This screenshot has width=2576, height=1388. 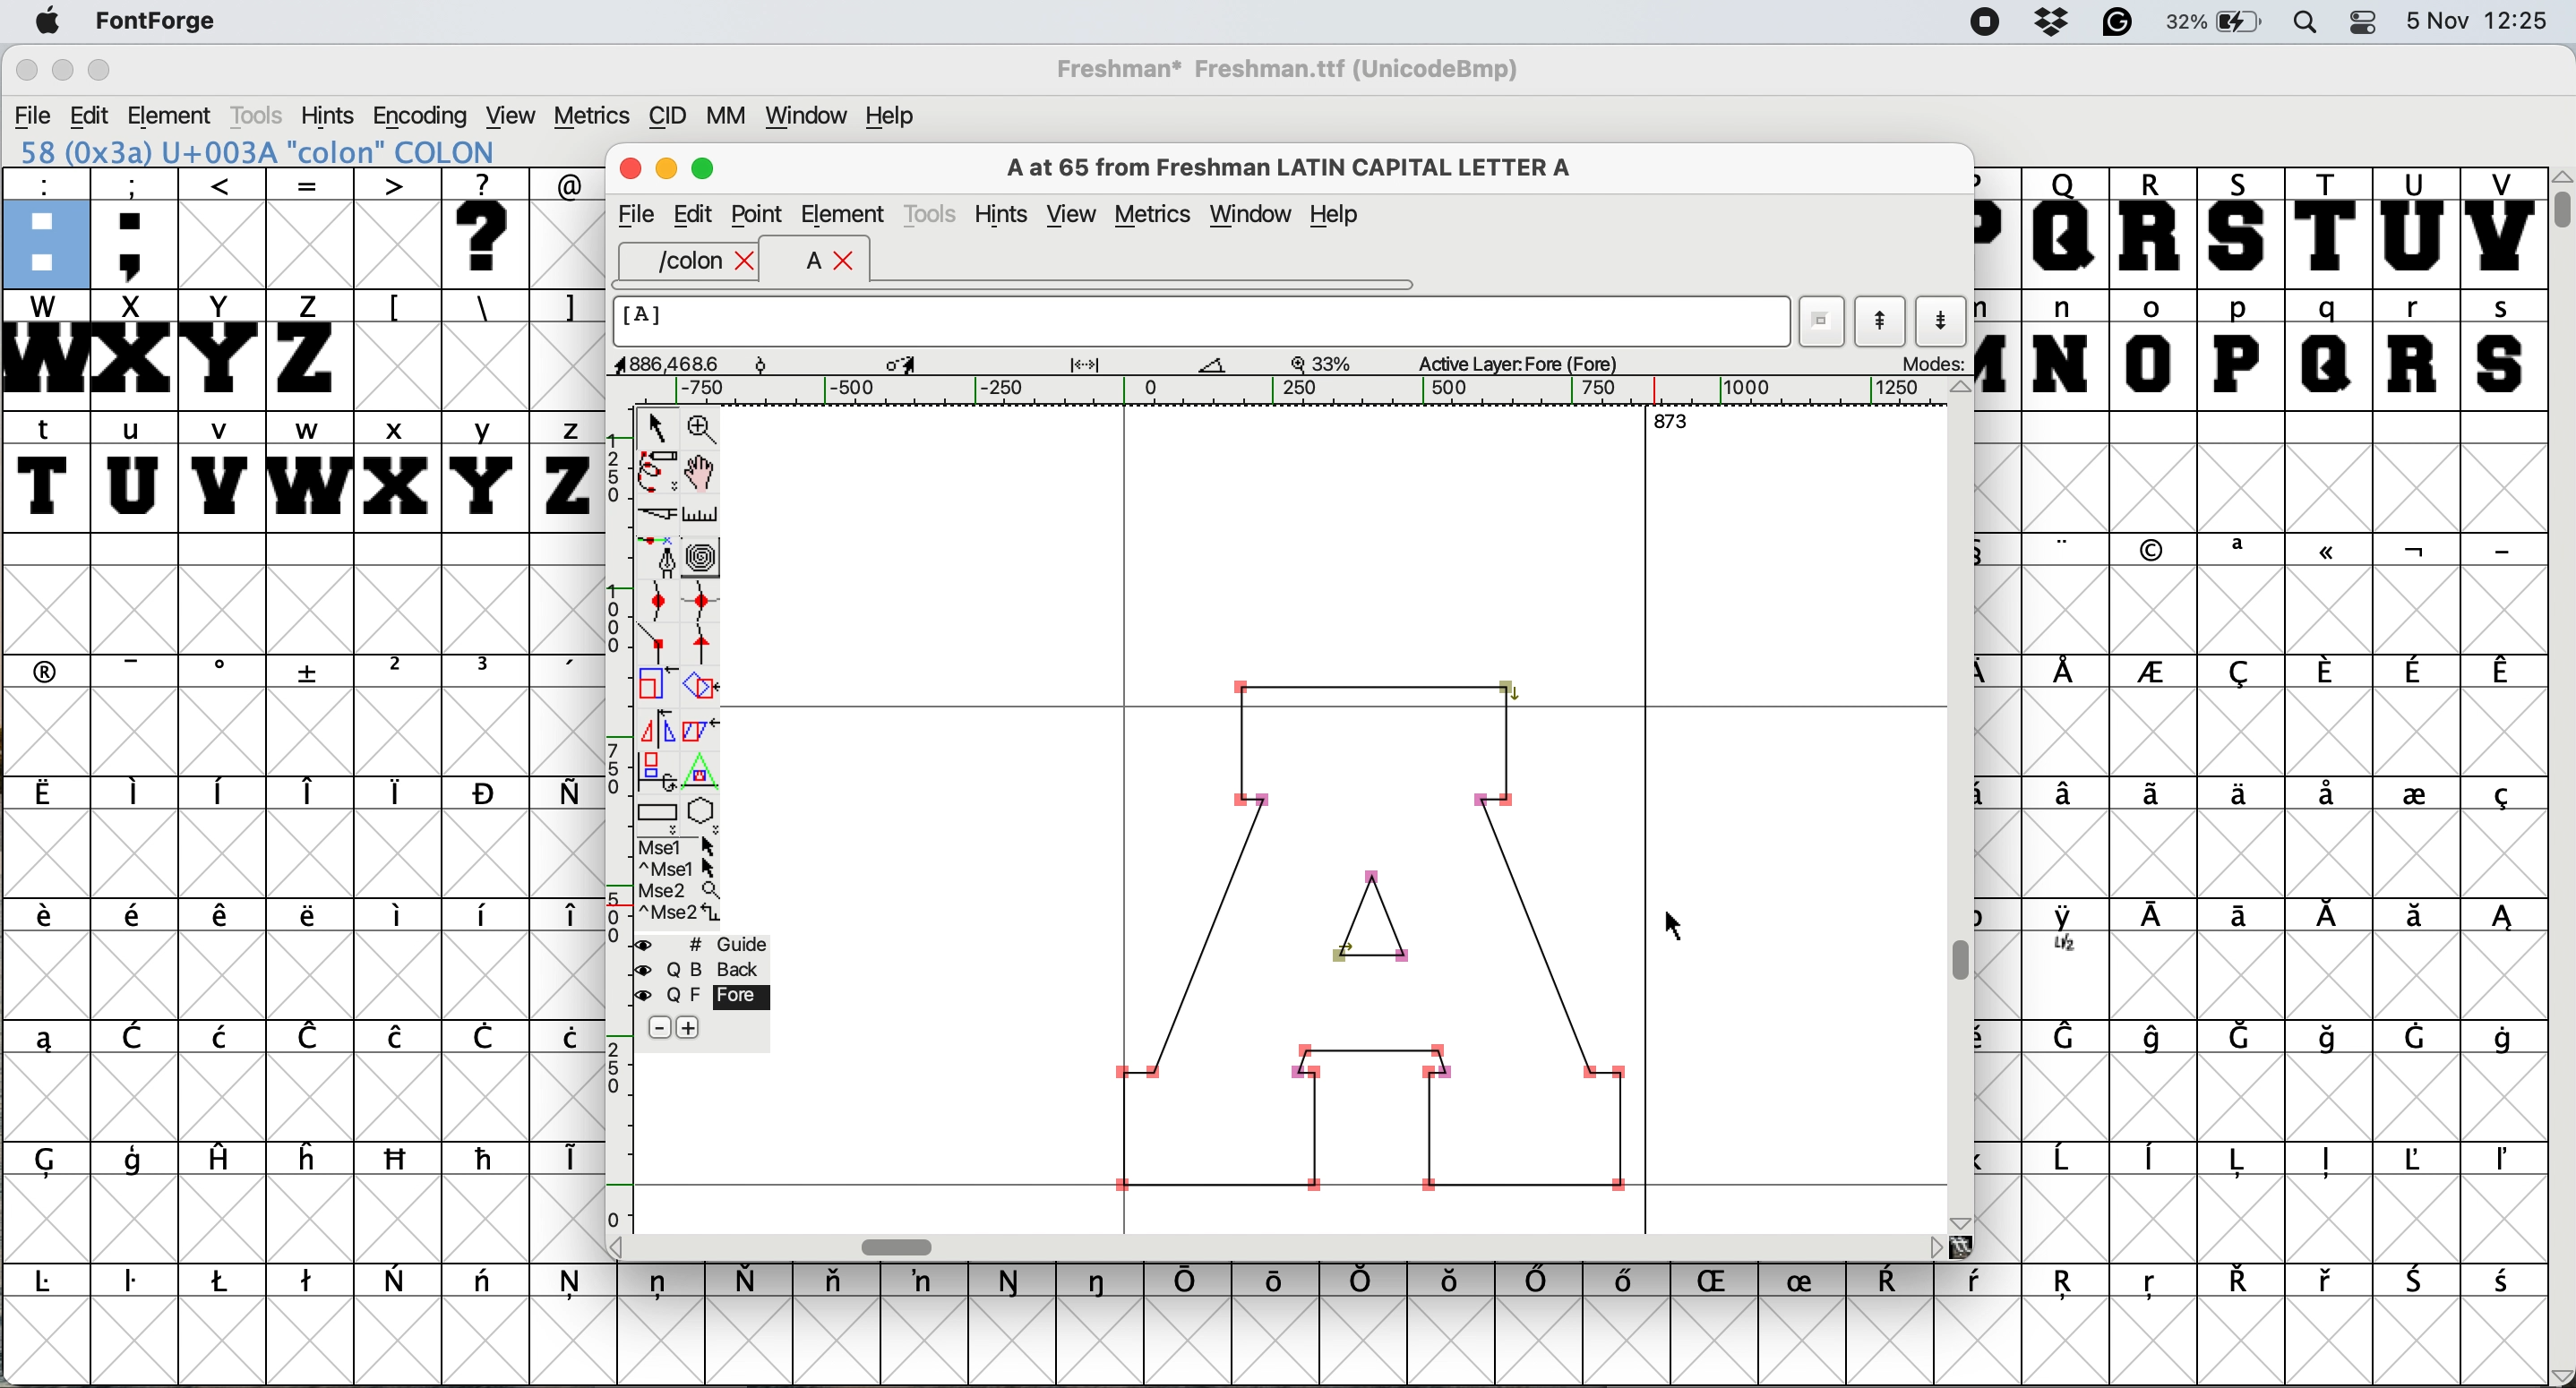 What do you see at coordinates (655, 721) in the screenshot?
I see `flip the selection` at bounding box center [655, 721].